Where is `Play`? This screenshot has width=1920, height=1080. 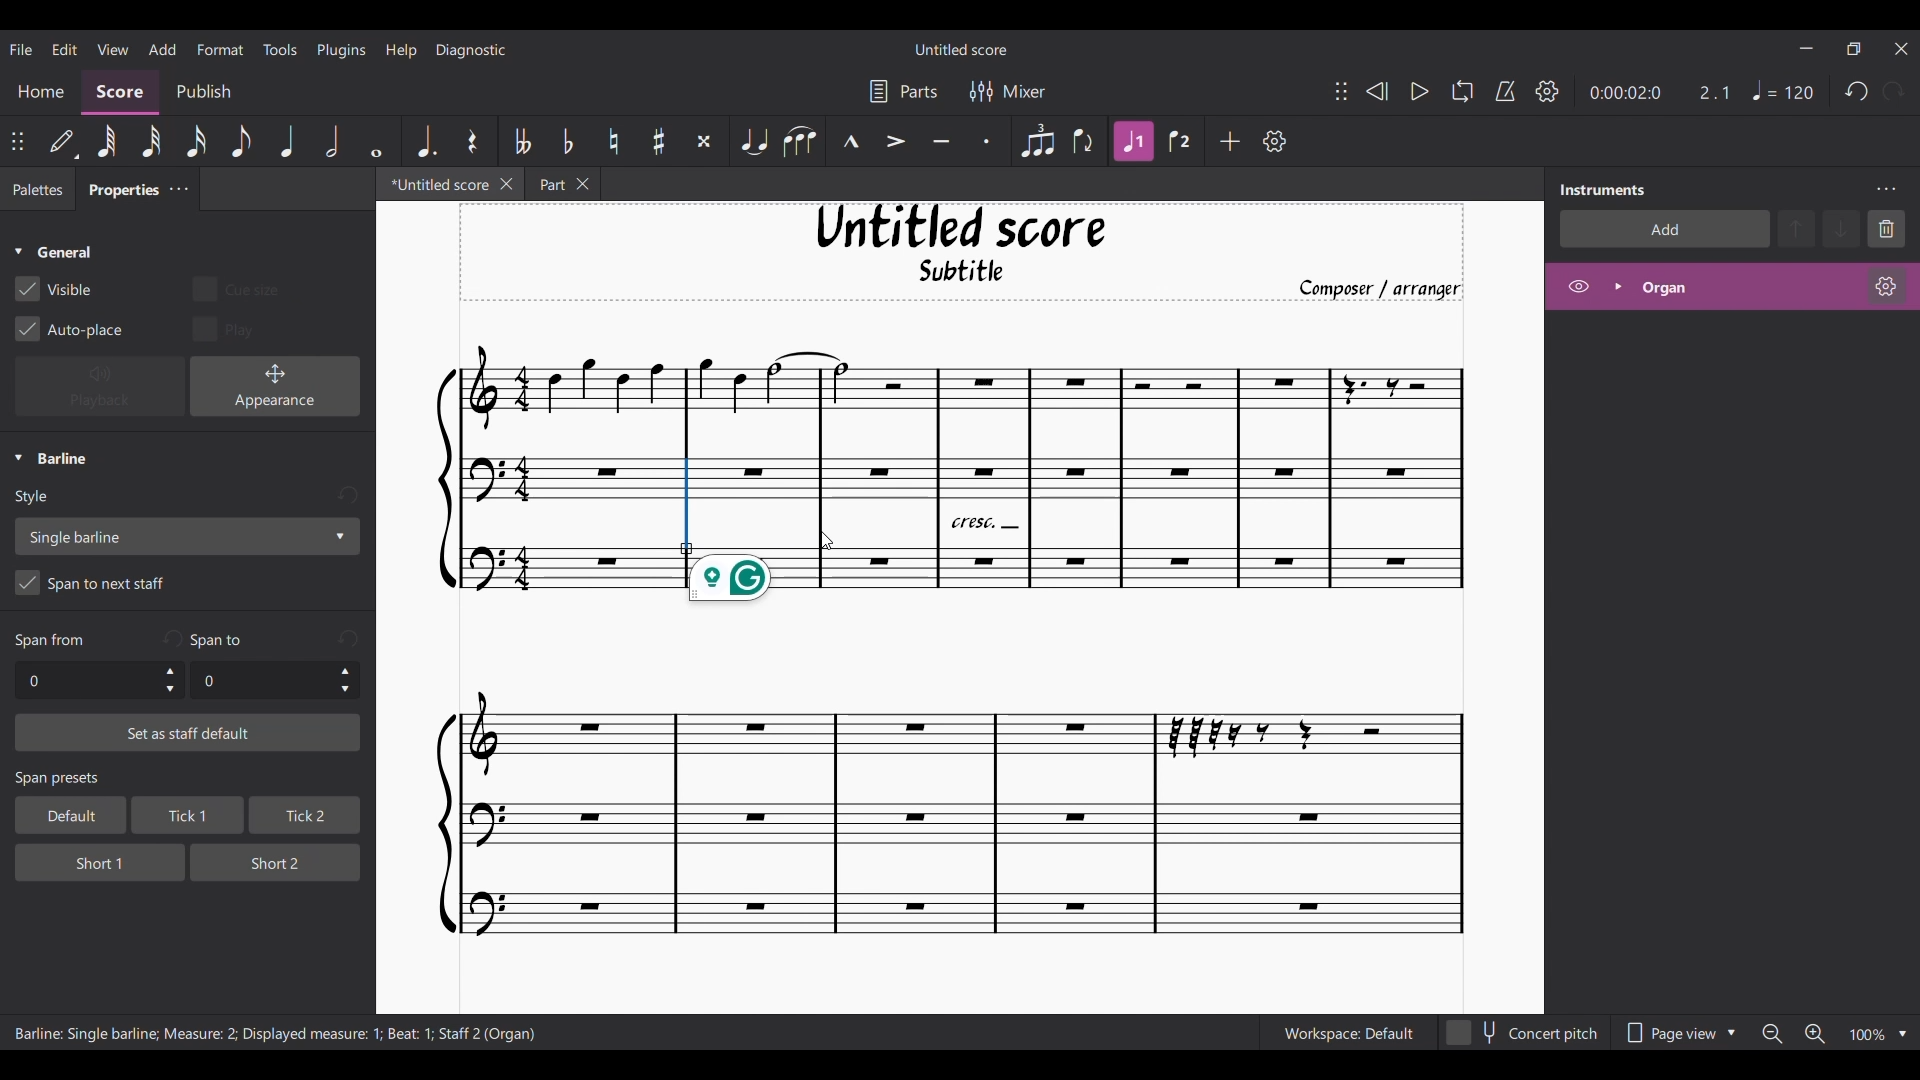 Play is located at coordinates (1419, 92).